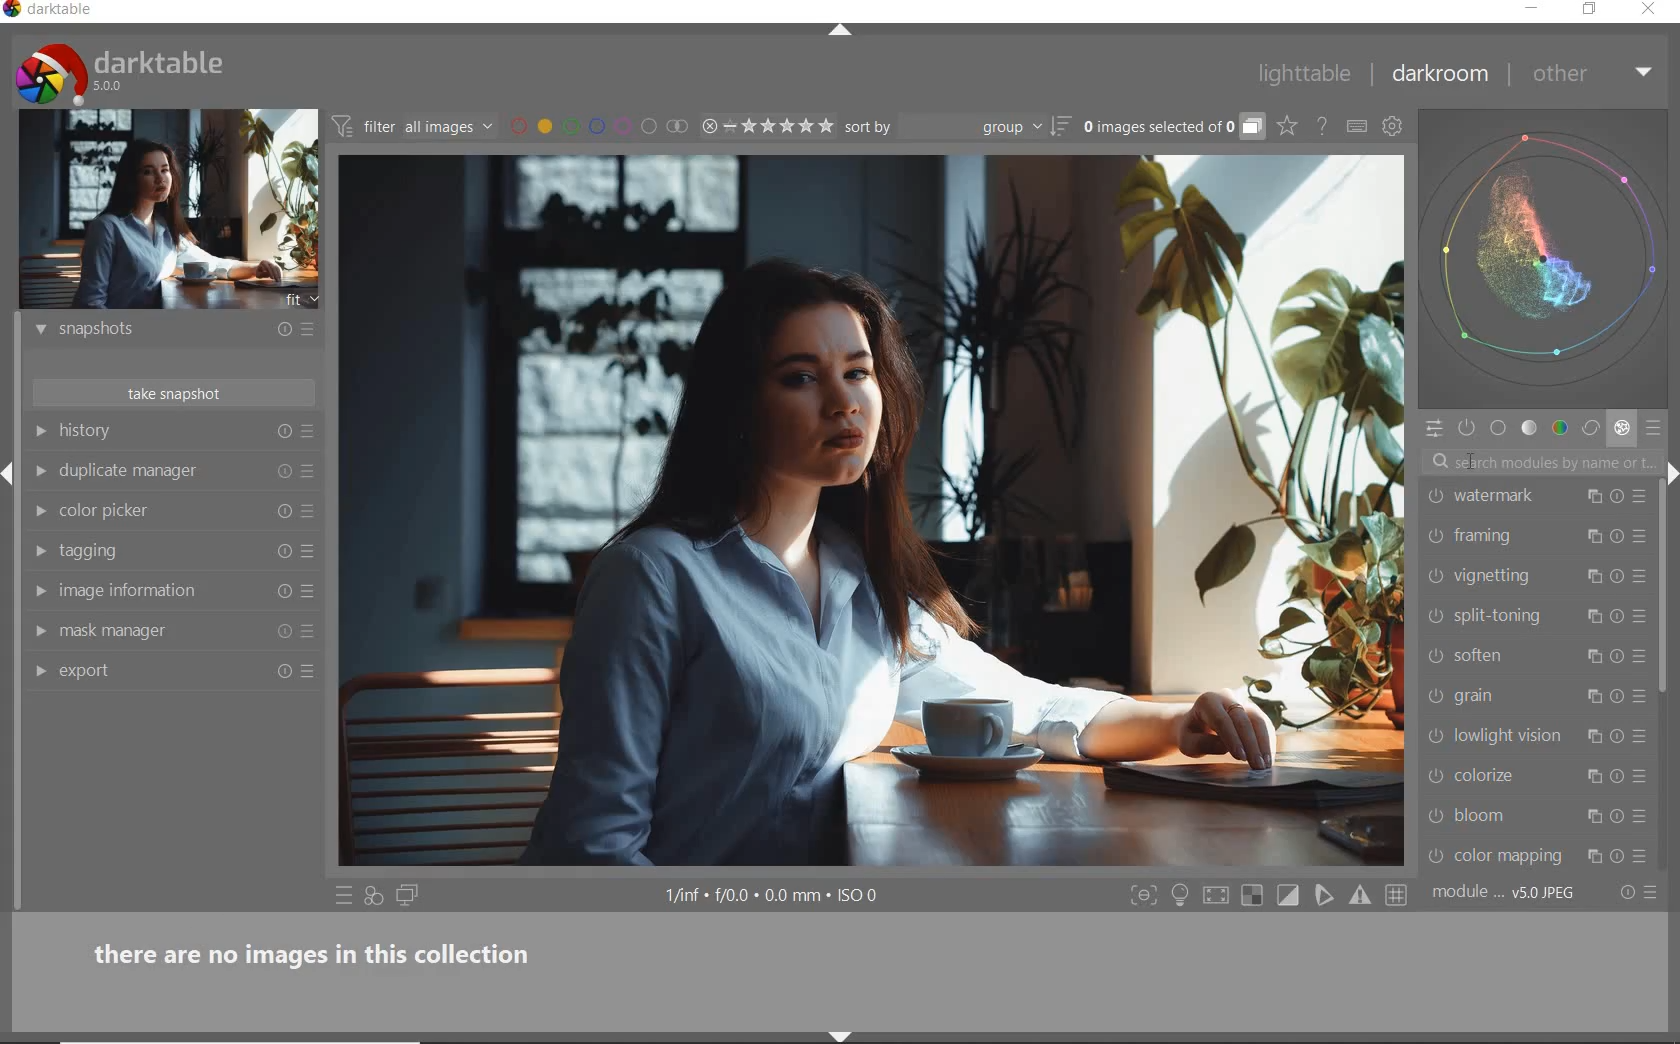 This screenshot has height=1044, width=1680. I want to click on search module by name, so click(1538, 463).